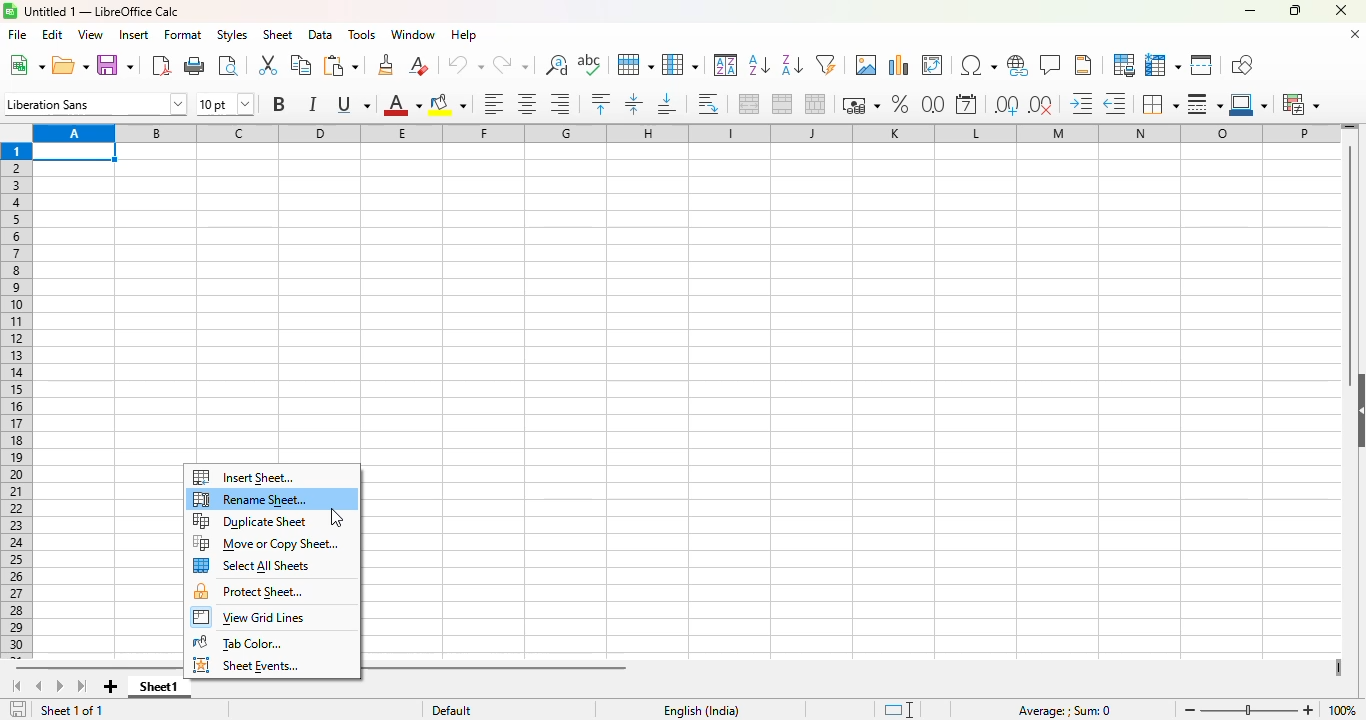 Image resolution: width=1366 pixels, height=720 pixels. Describe the element at coordinates (1050, 64) in the screenshot. I see `insert comment` at that location.